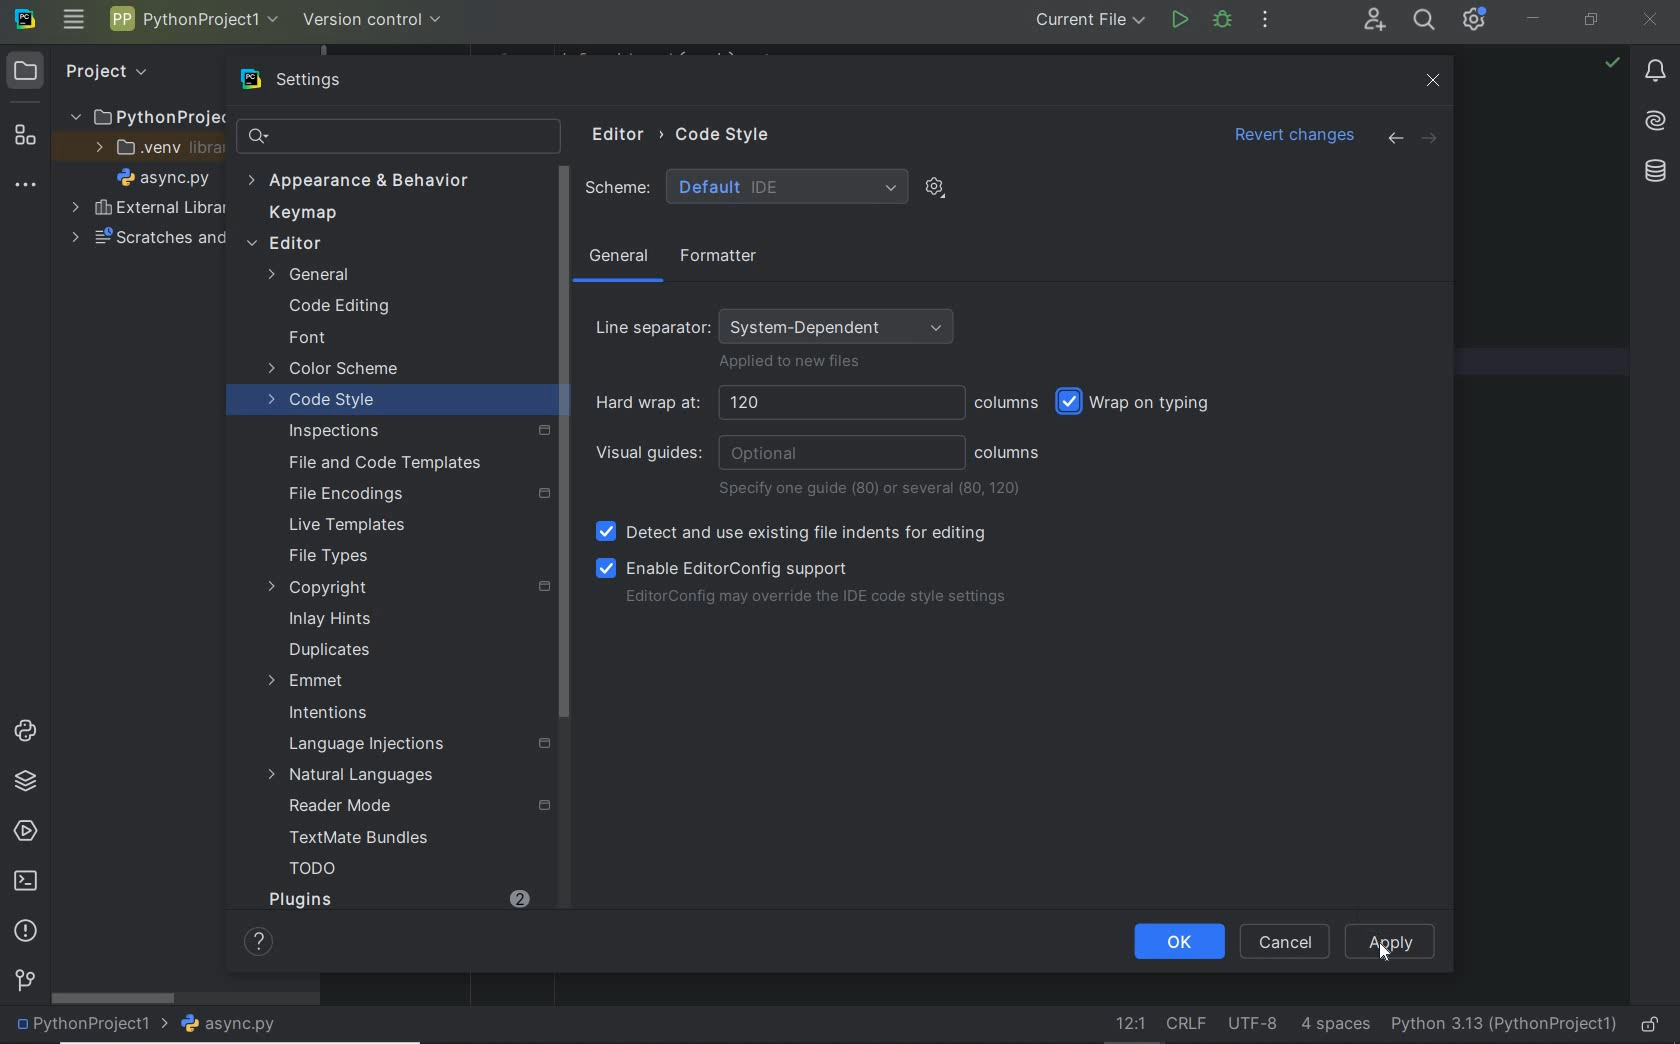 The width and height of the screenshot is (1680, 1044). What do you see at coordinates (89, 1025) in the screenshot?
I see `project name` at bounding box center [89, 1025].